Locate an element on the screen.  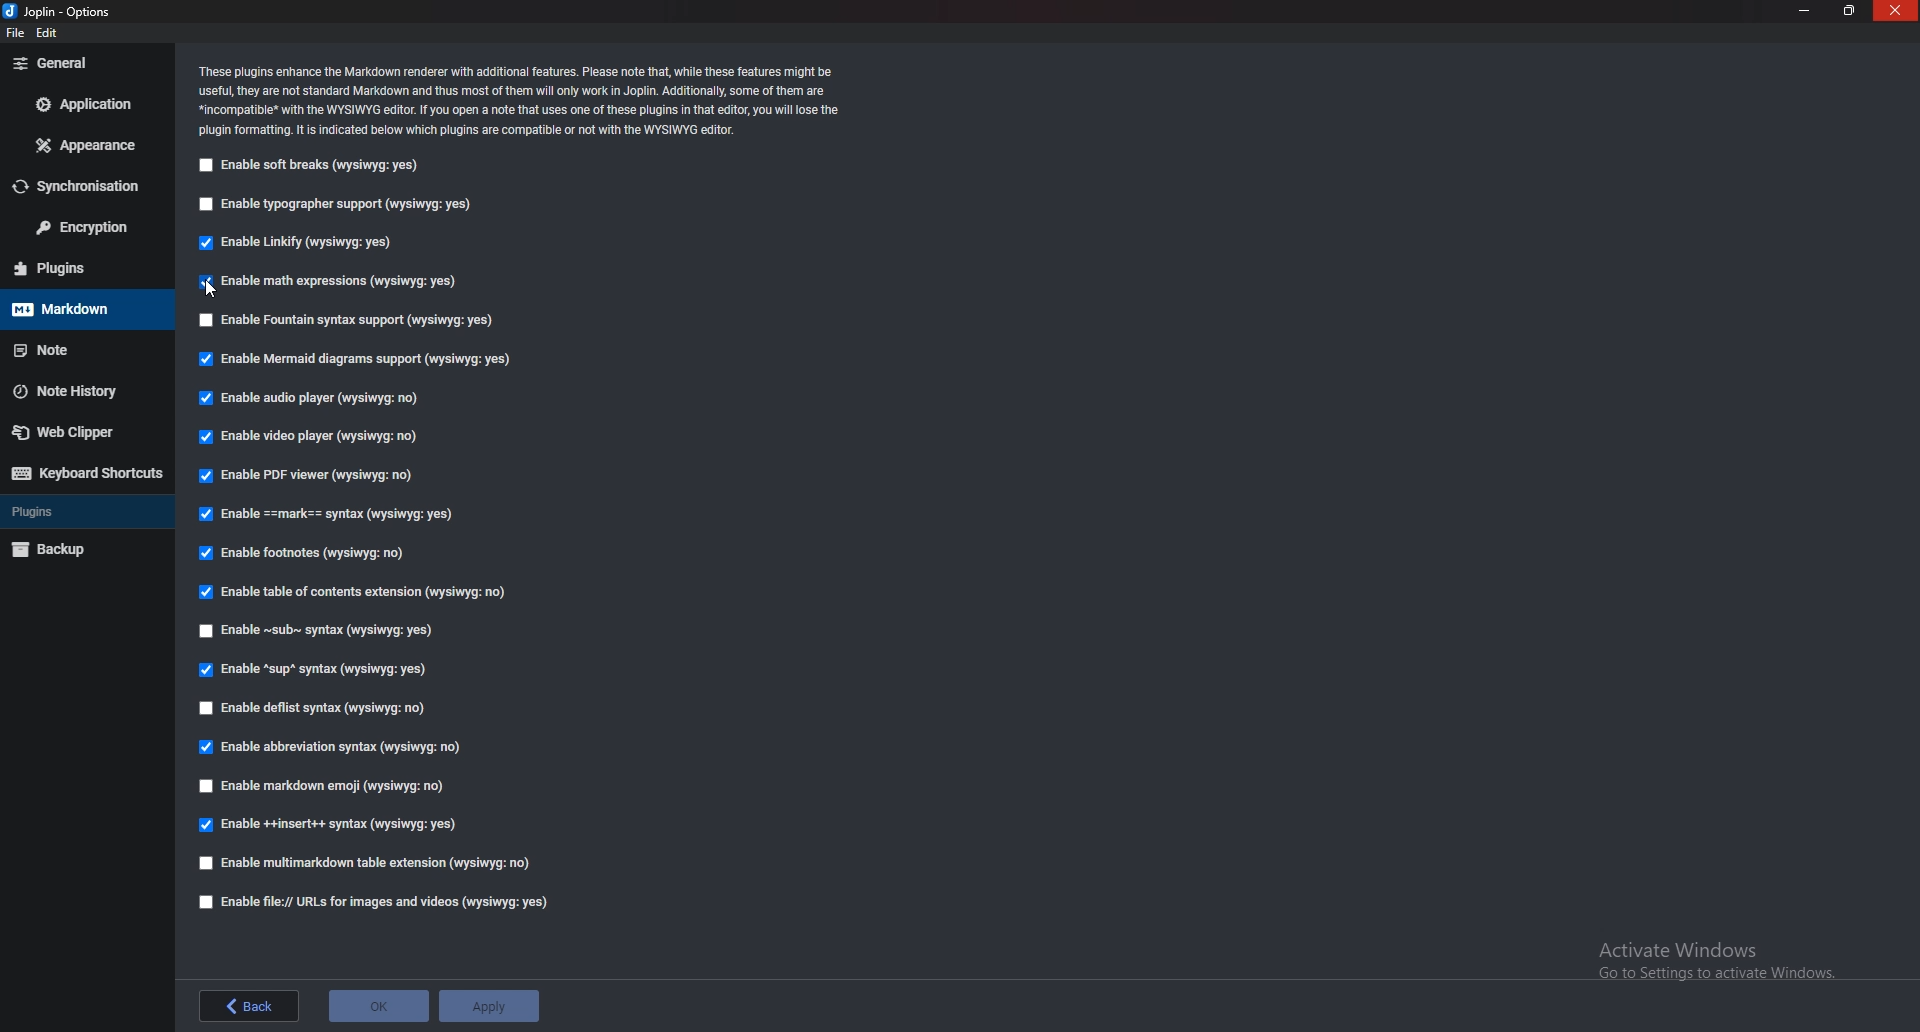
appearance is located at coordinates (90, 144).